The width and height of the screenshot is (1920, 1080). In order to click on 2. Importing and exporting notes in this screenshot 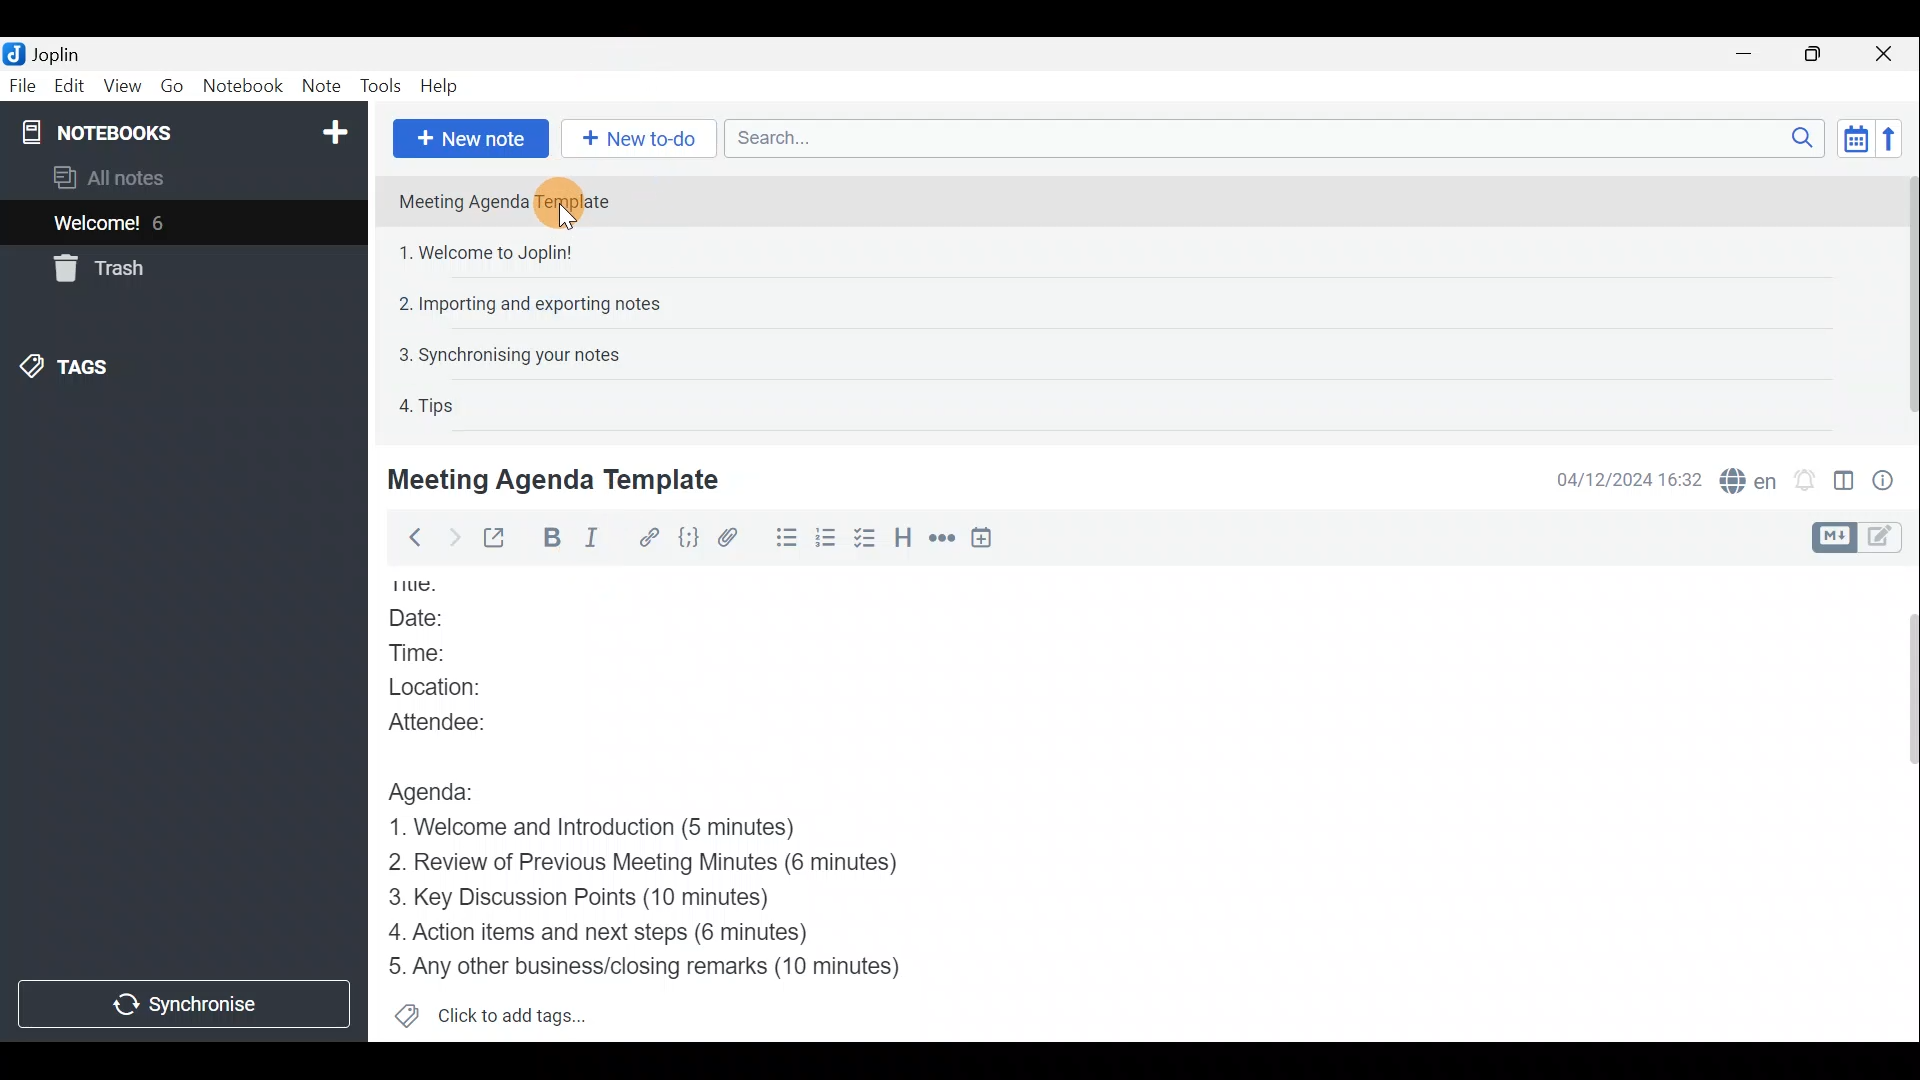, I will do `click(537, 304)`.